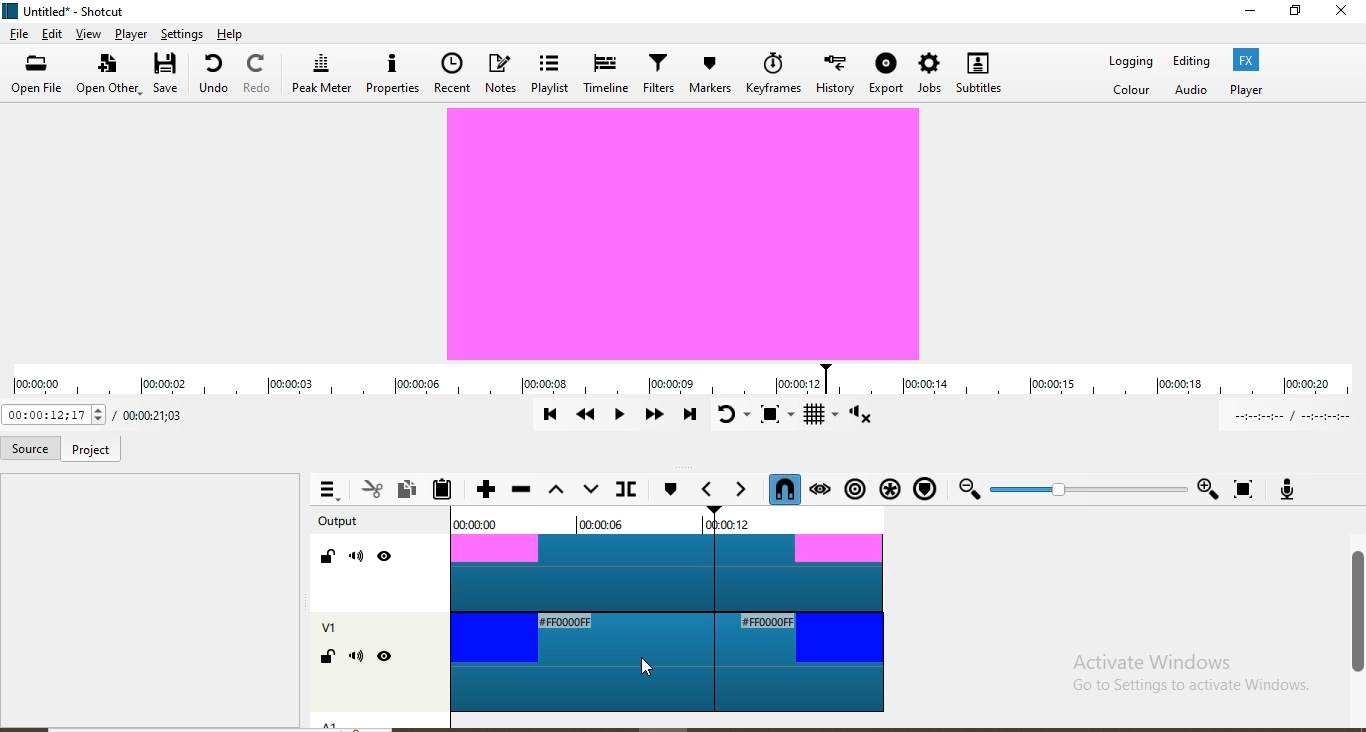  Describe the element at coordinates (731, 417) in the screenshot. I see `Toggle player looping ` at that location.